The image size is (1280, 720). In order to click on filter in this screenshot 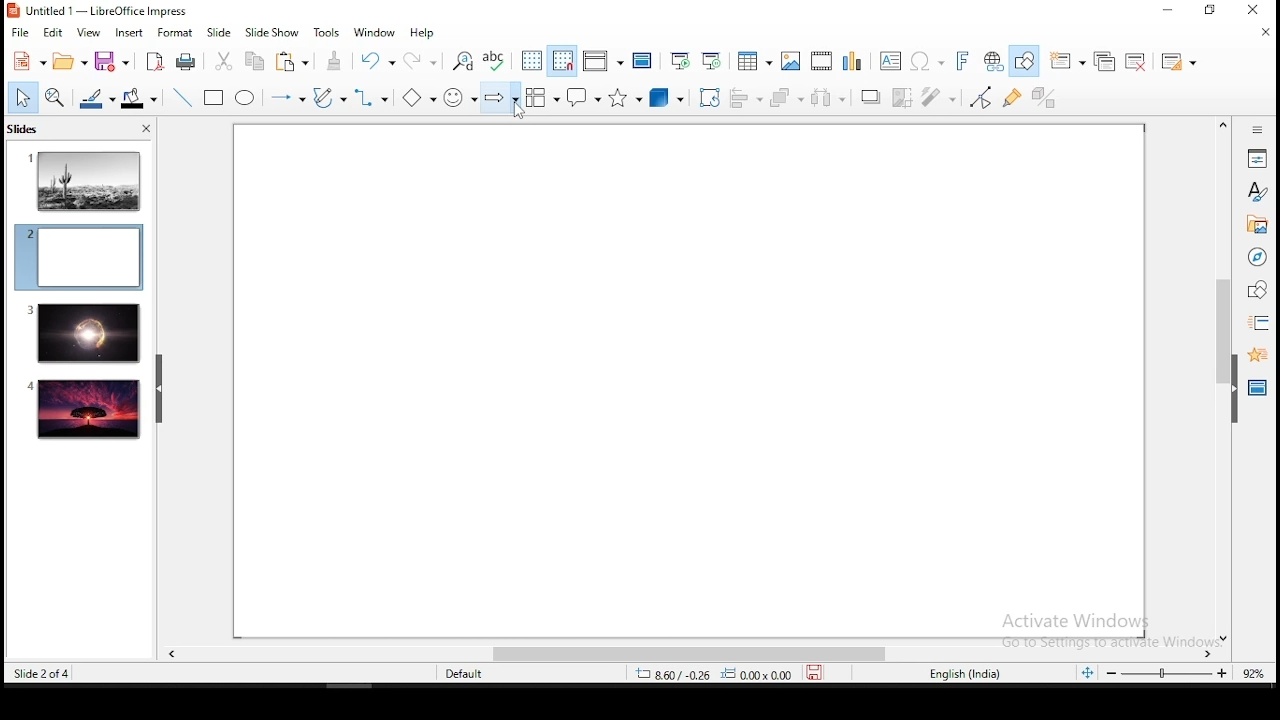, I will do `click(937, 97)`.